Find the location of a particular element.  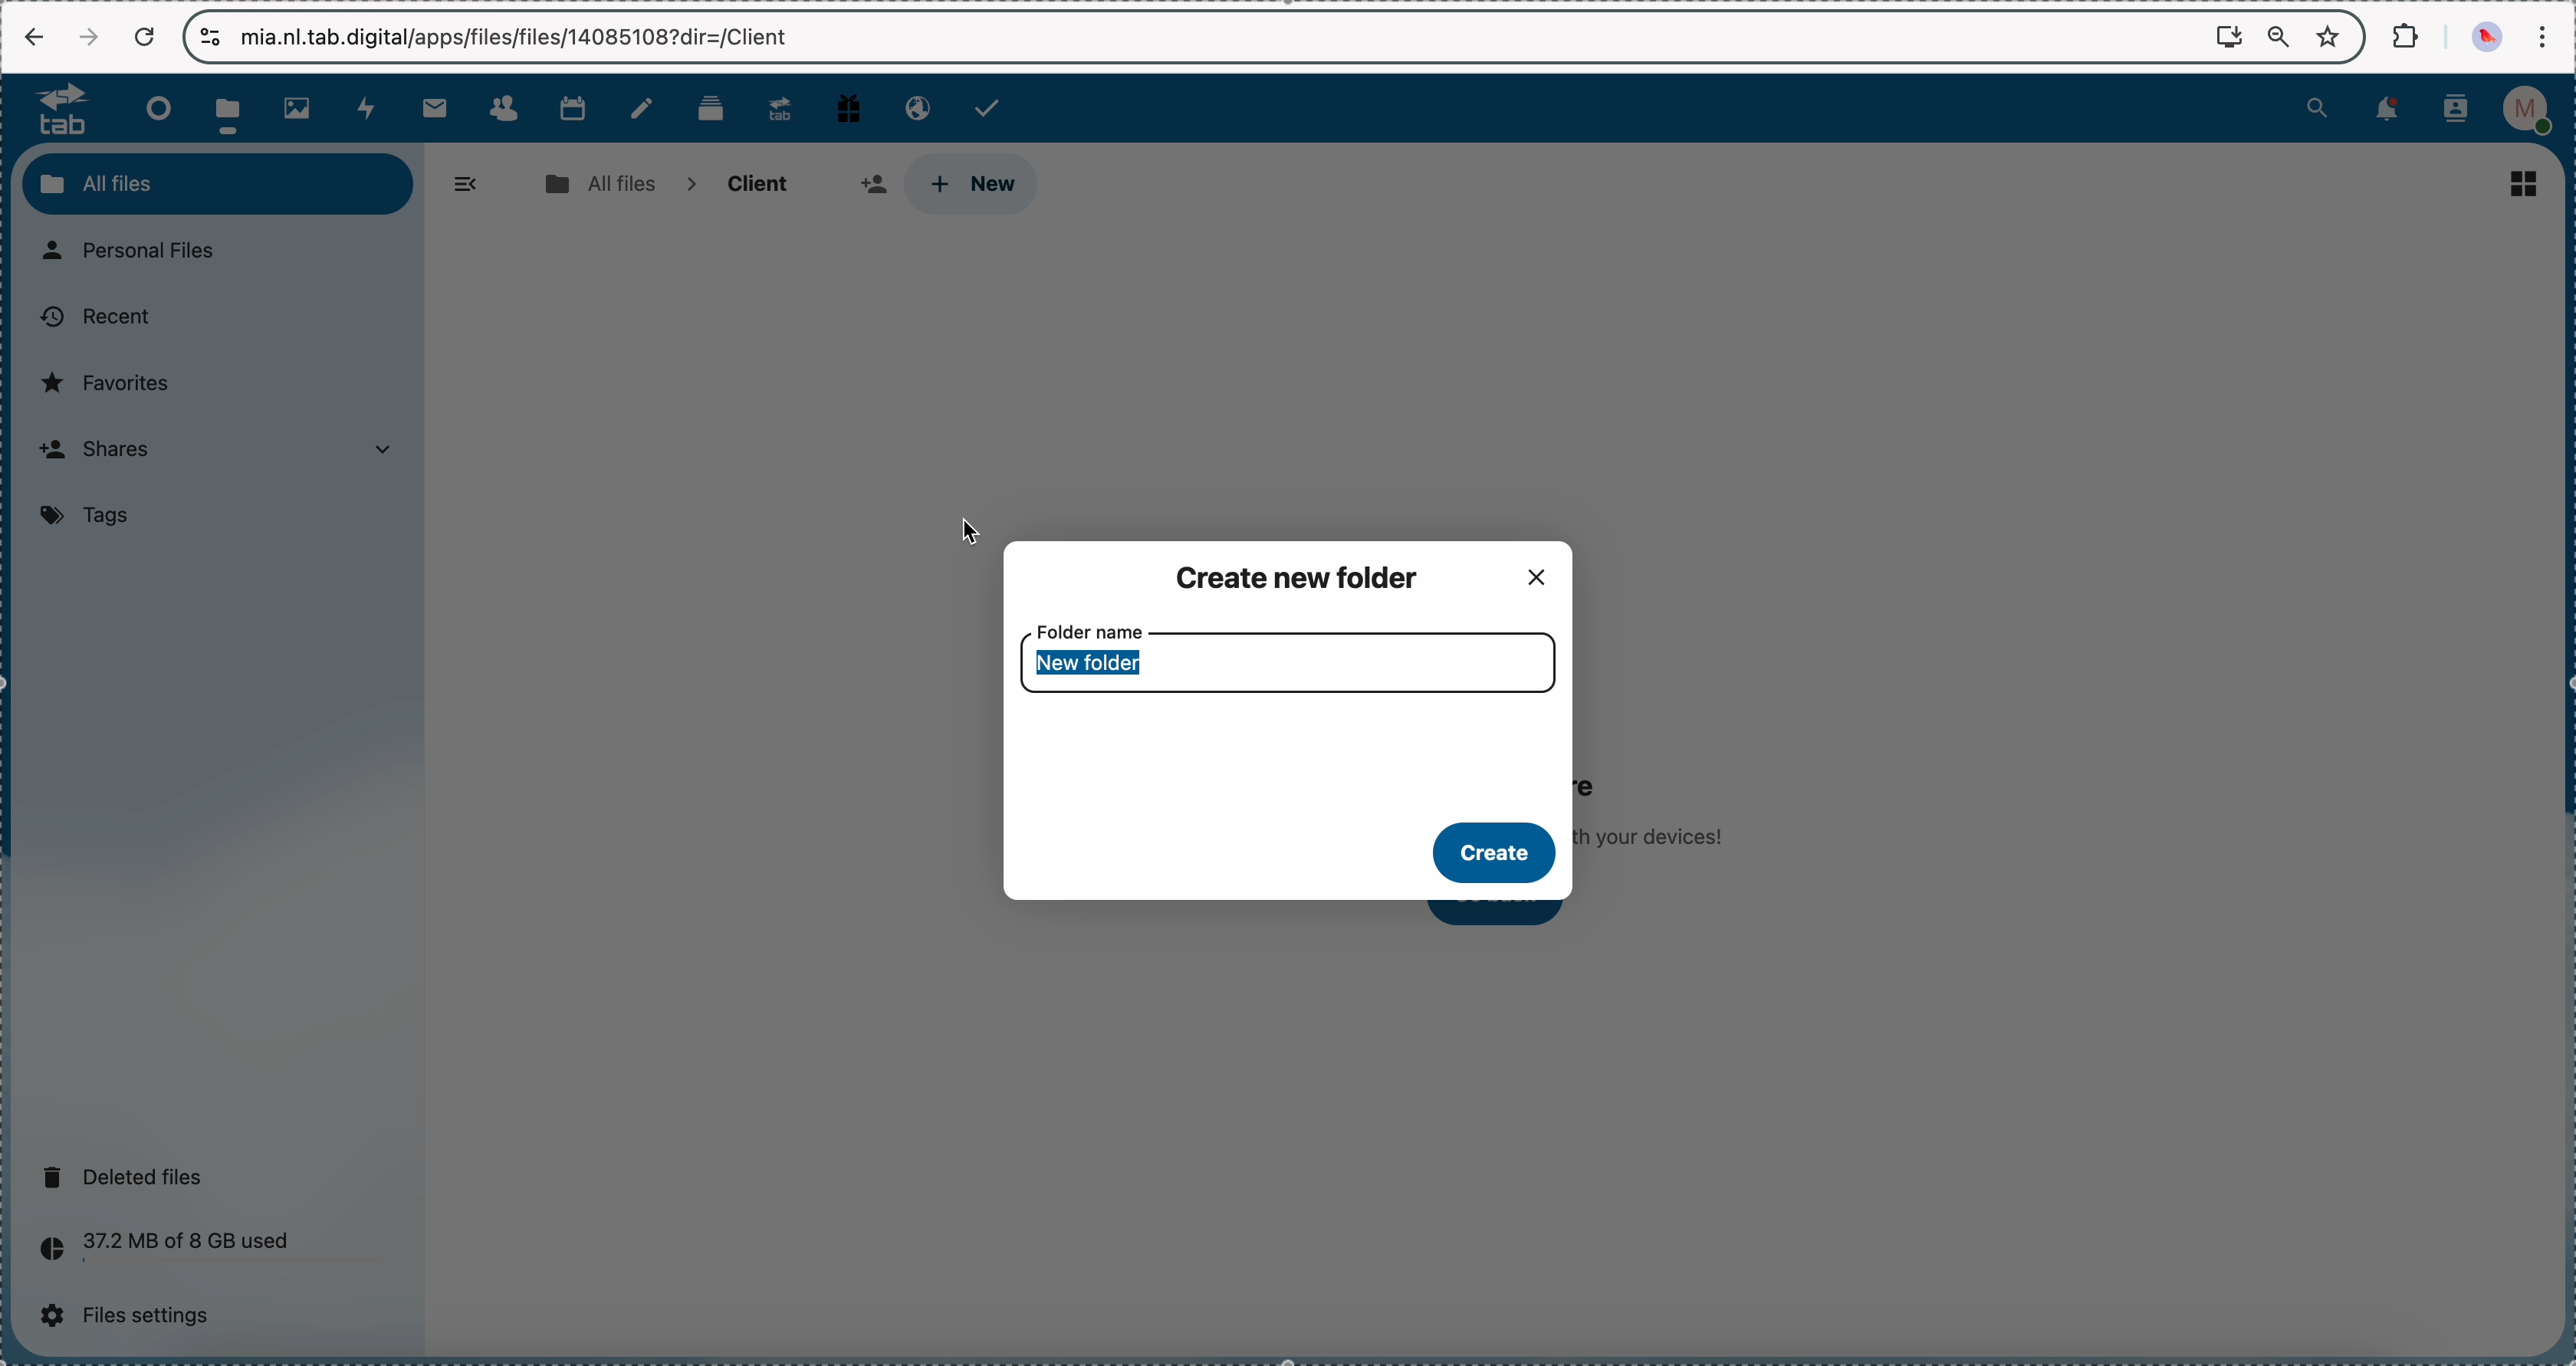

photos is located at coordinates (303, 109).